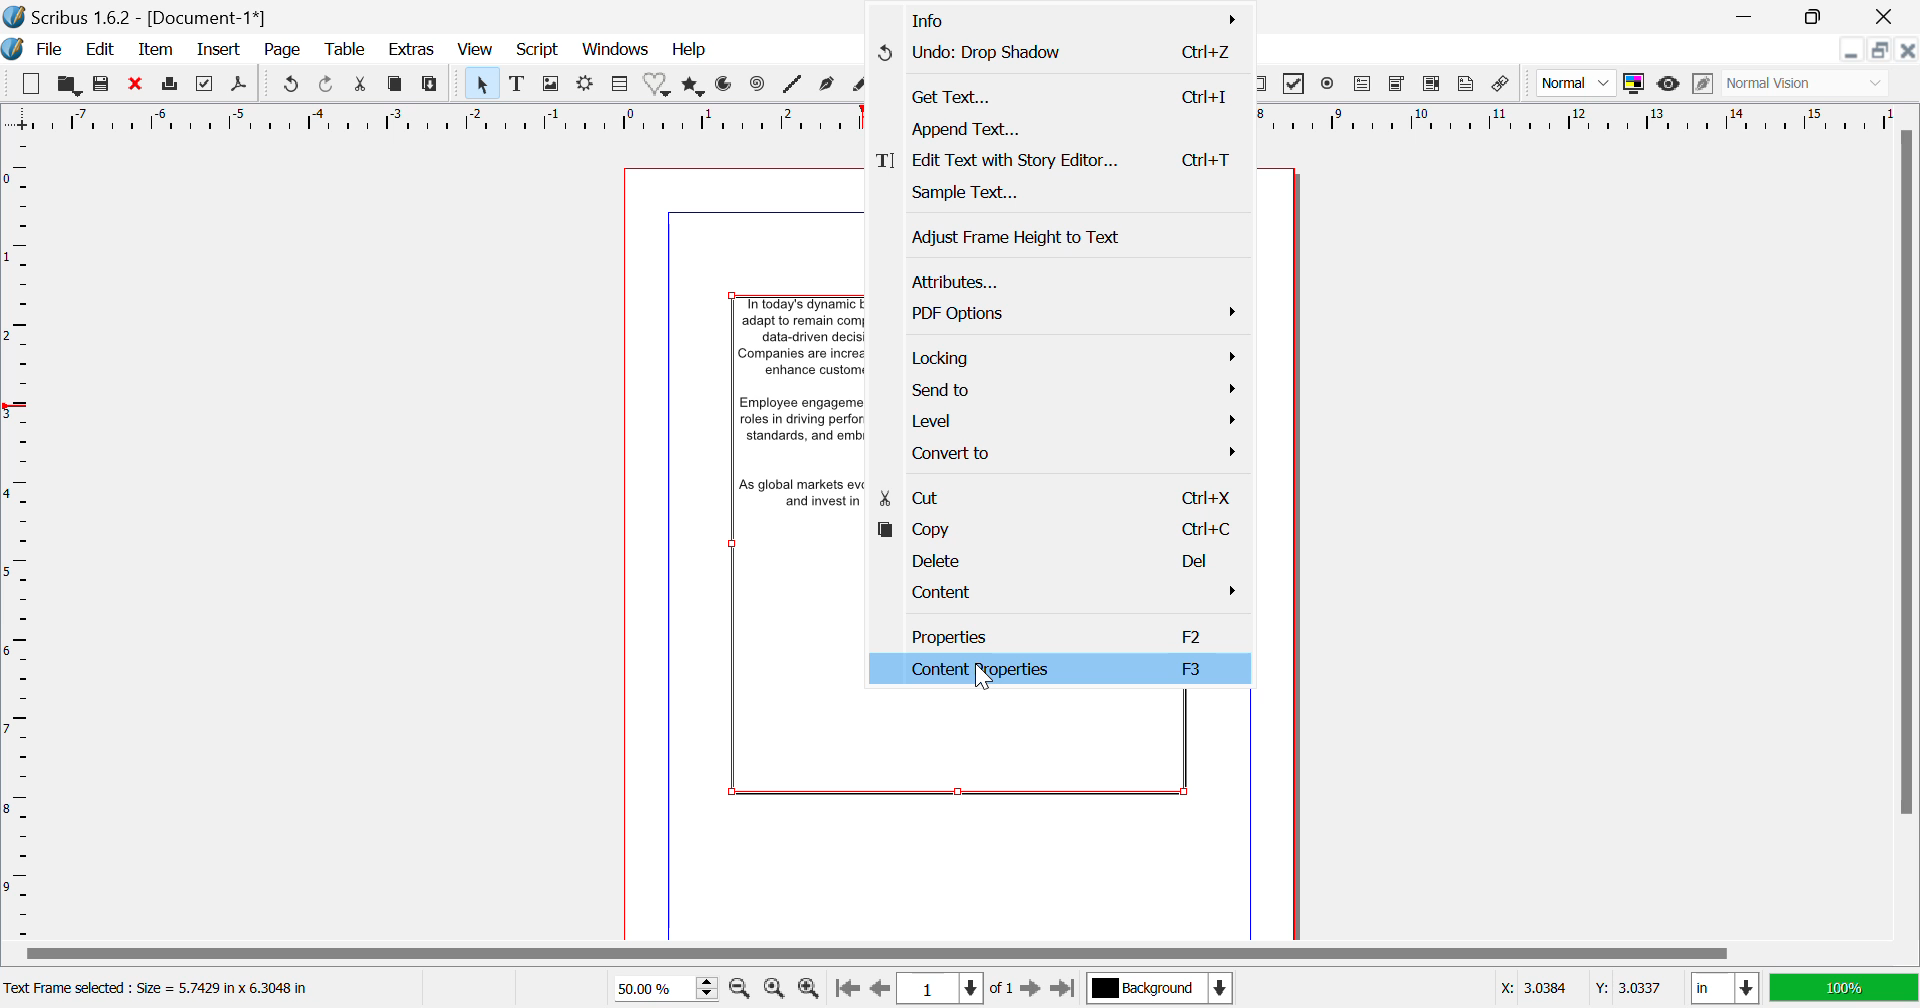 The width and height of the screenshot is (1920, 1008). Describe the element at coordinates (1669, 84) in the screenshot. I see `Preview` at that location.